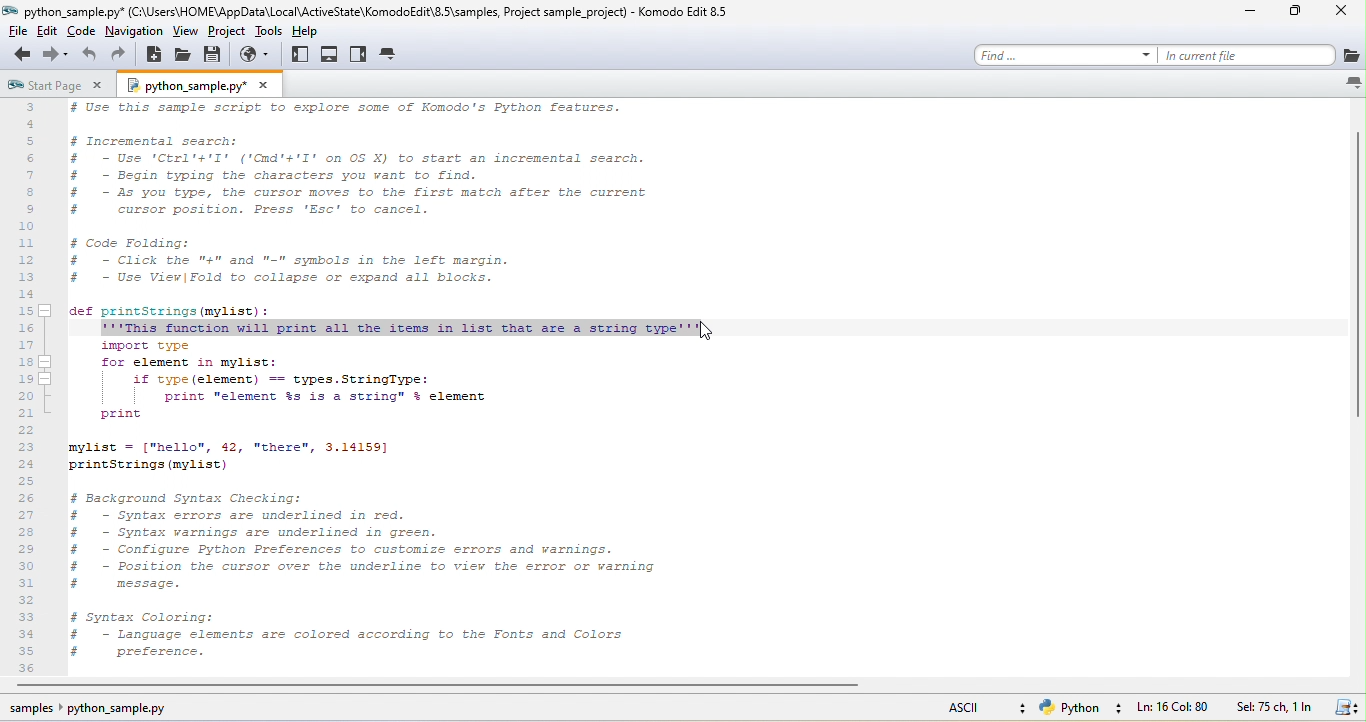 The height and width of the screenshot is (722, 1366). I want to click on close, so click(98, 87).